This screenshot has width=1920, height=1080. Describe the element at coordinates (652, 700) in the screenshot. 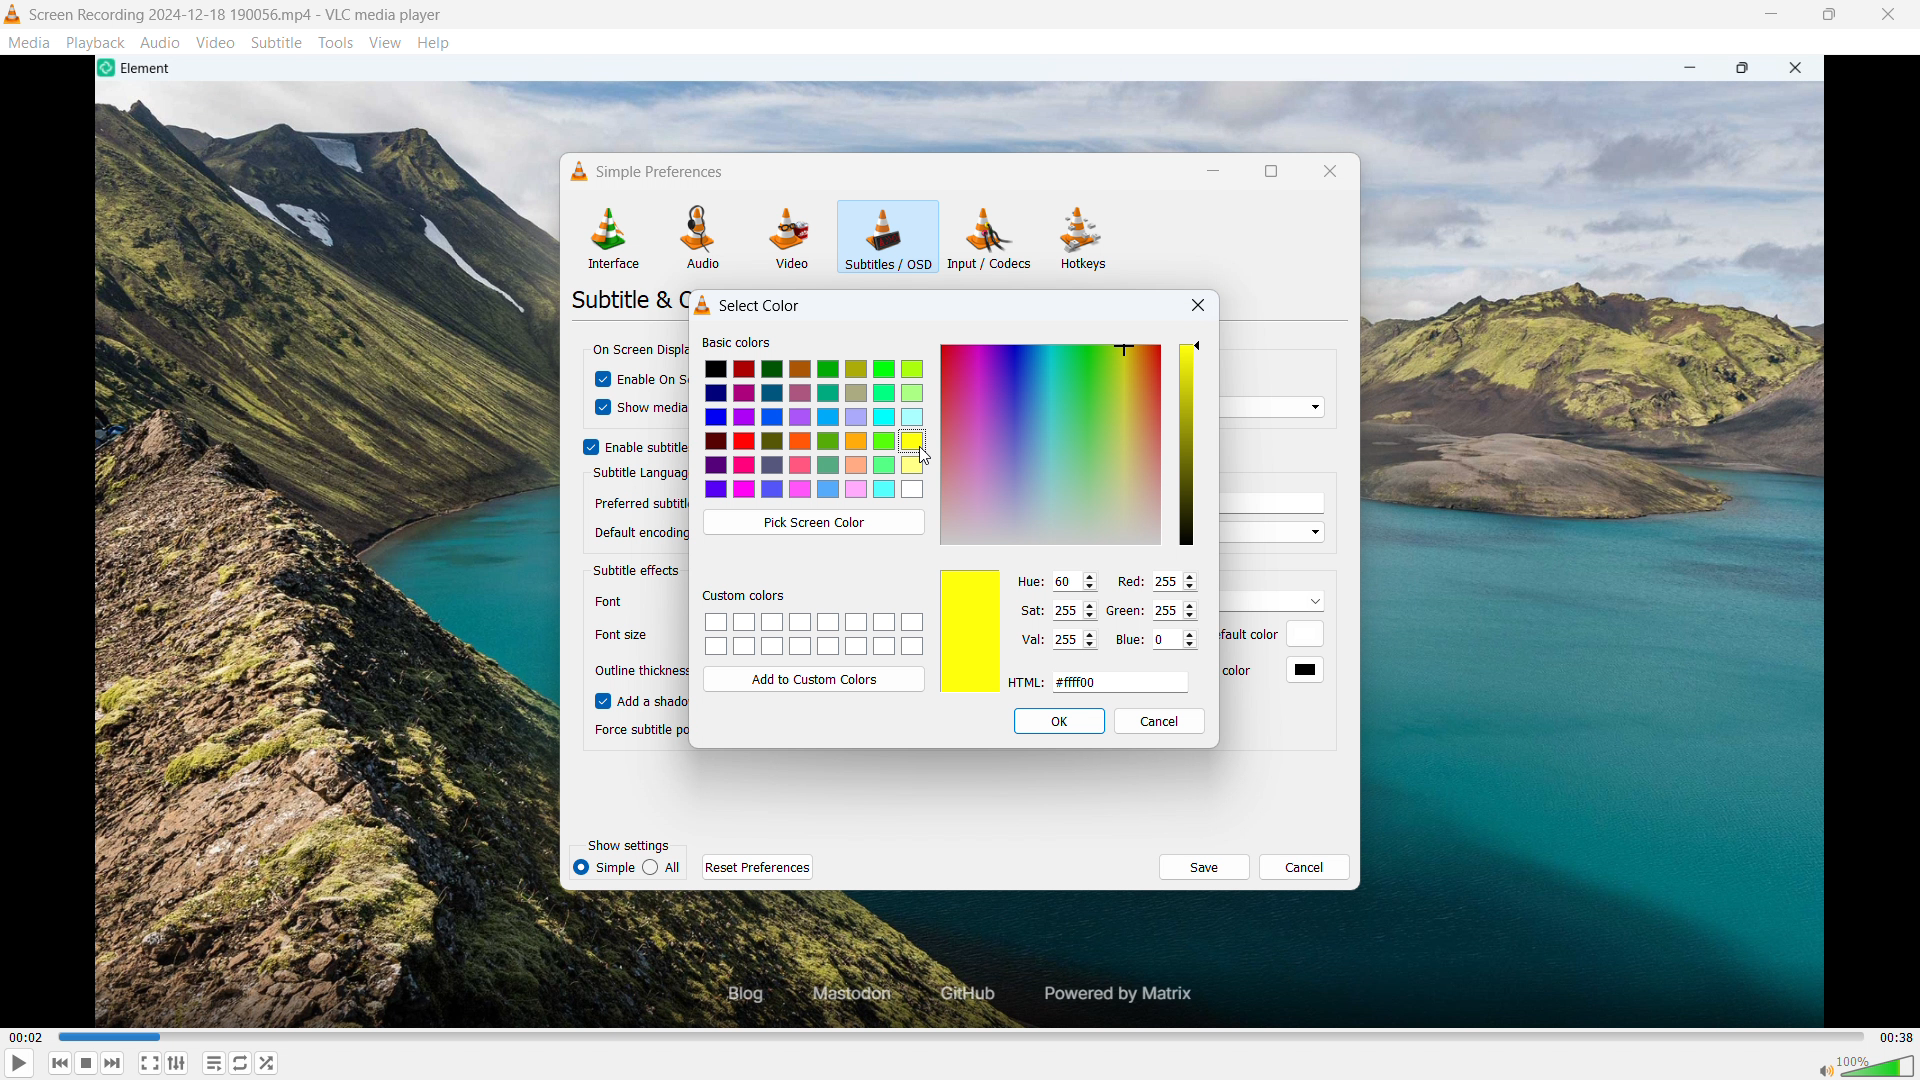

I see `Add a shadow ` at that location.